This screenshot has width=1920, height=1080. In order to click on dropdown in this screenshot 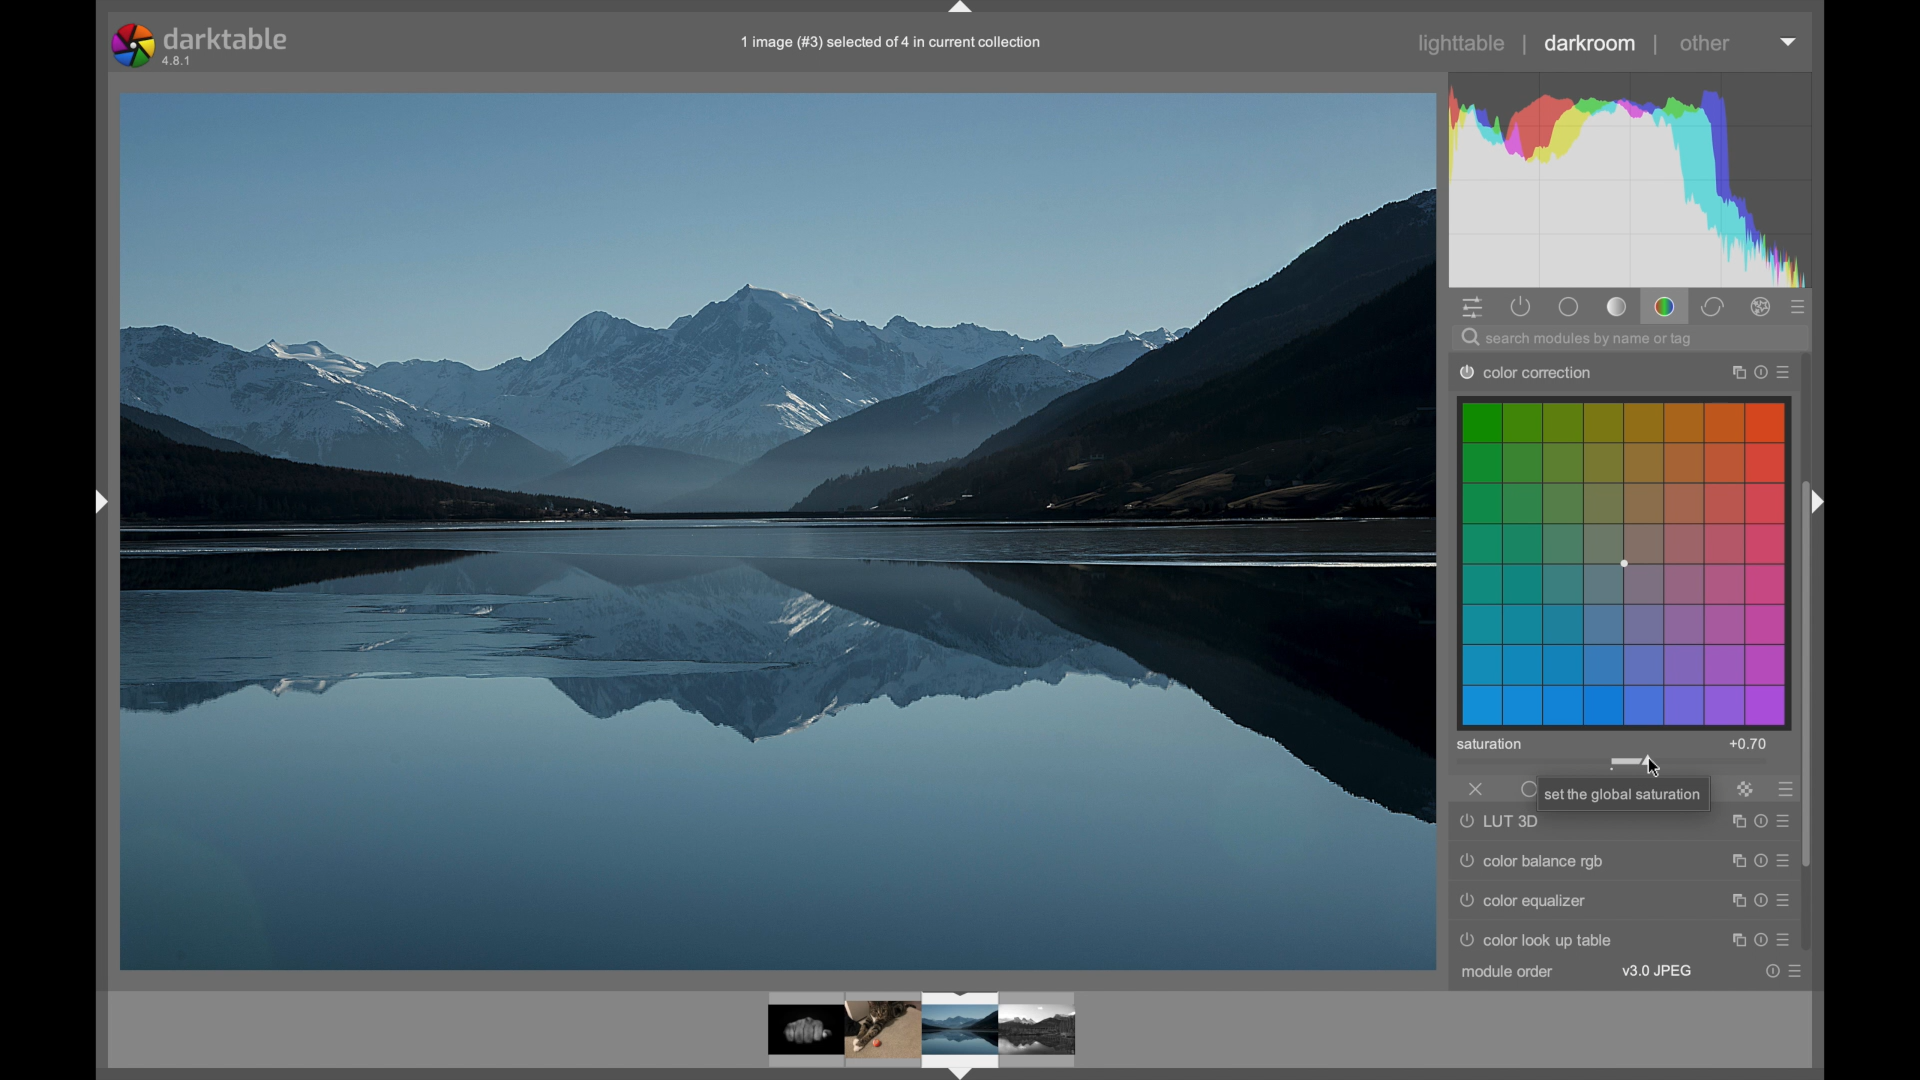, I will do `click(1788, 42)`.